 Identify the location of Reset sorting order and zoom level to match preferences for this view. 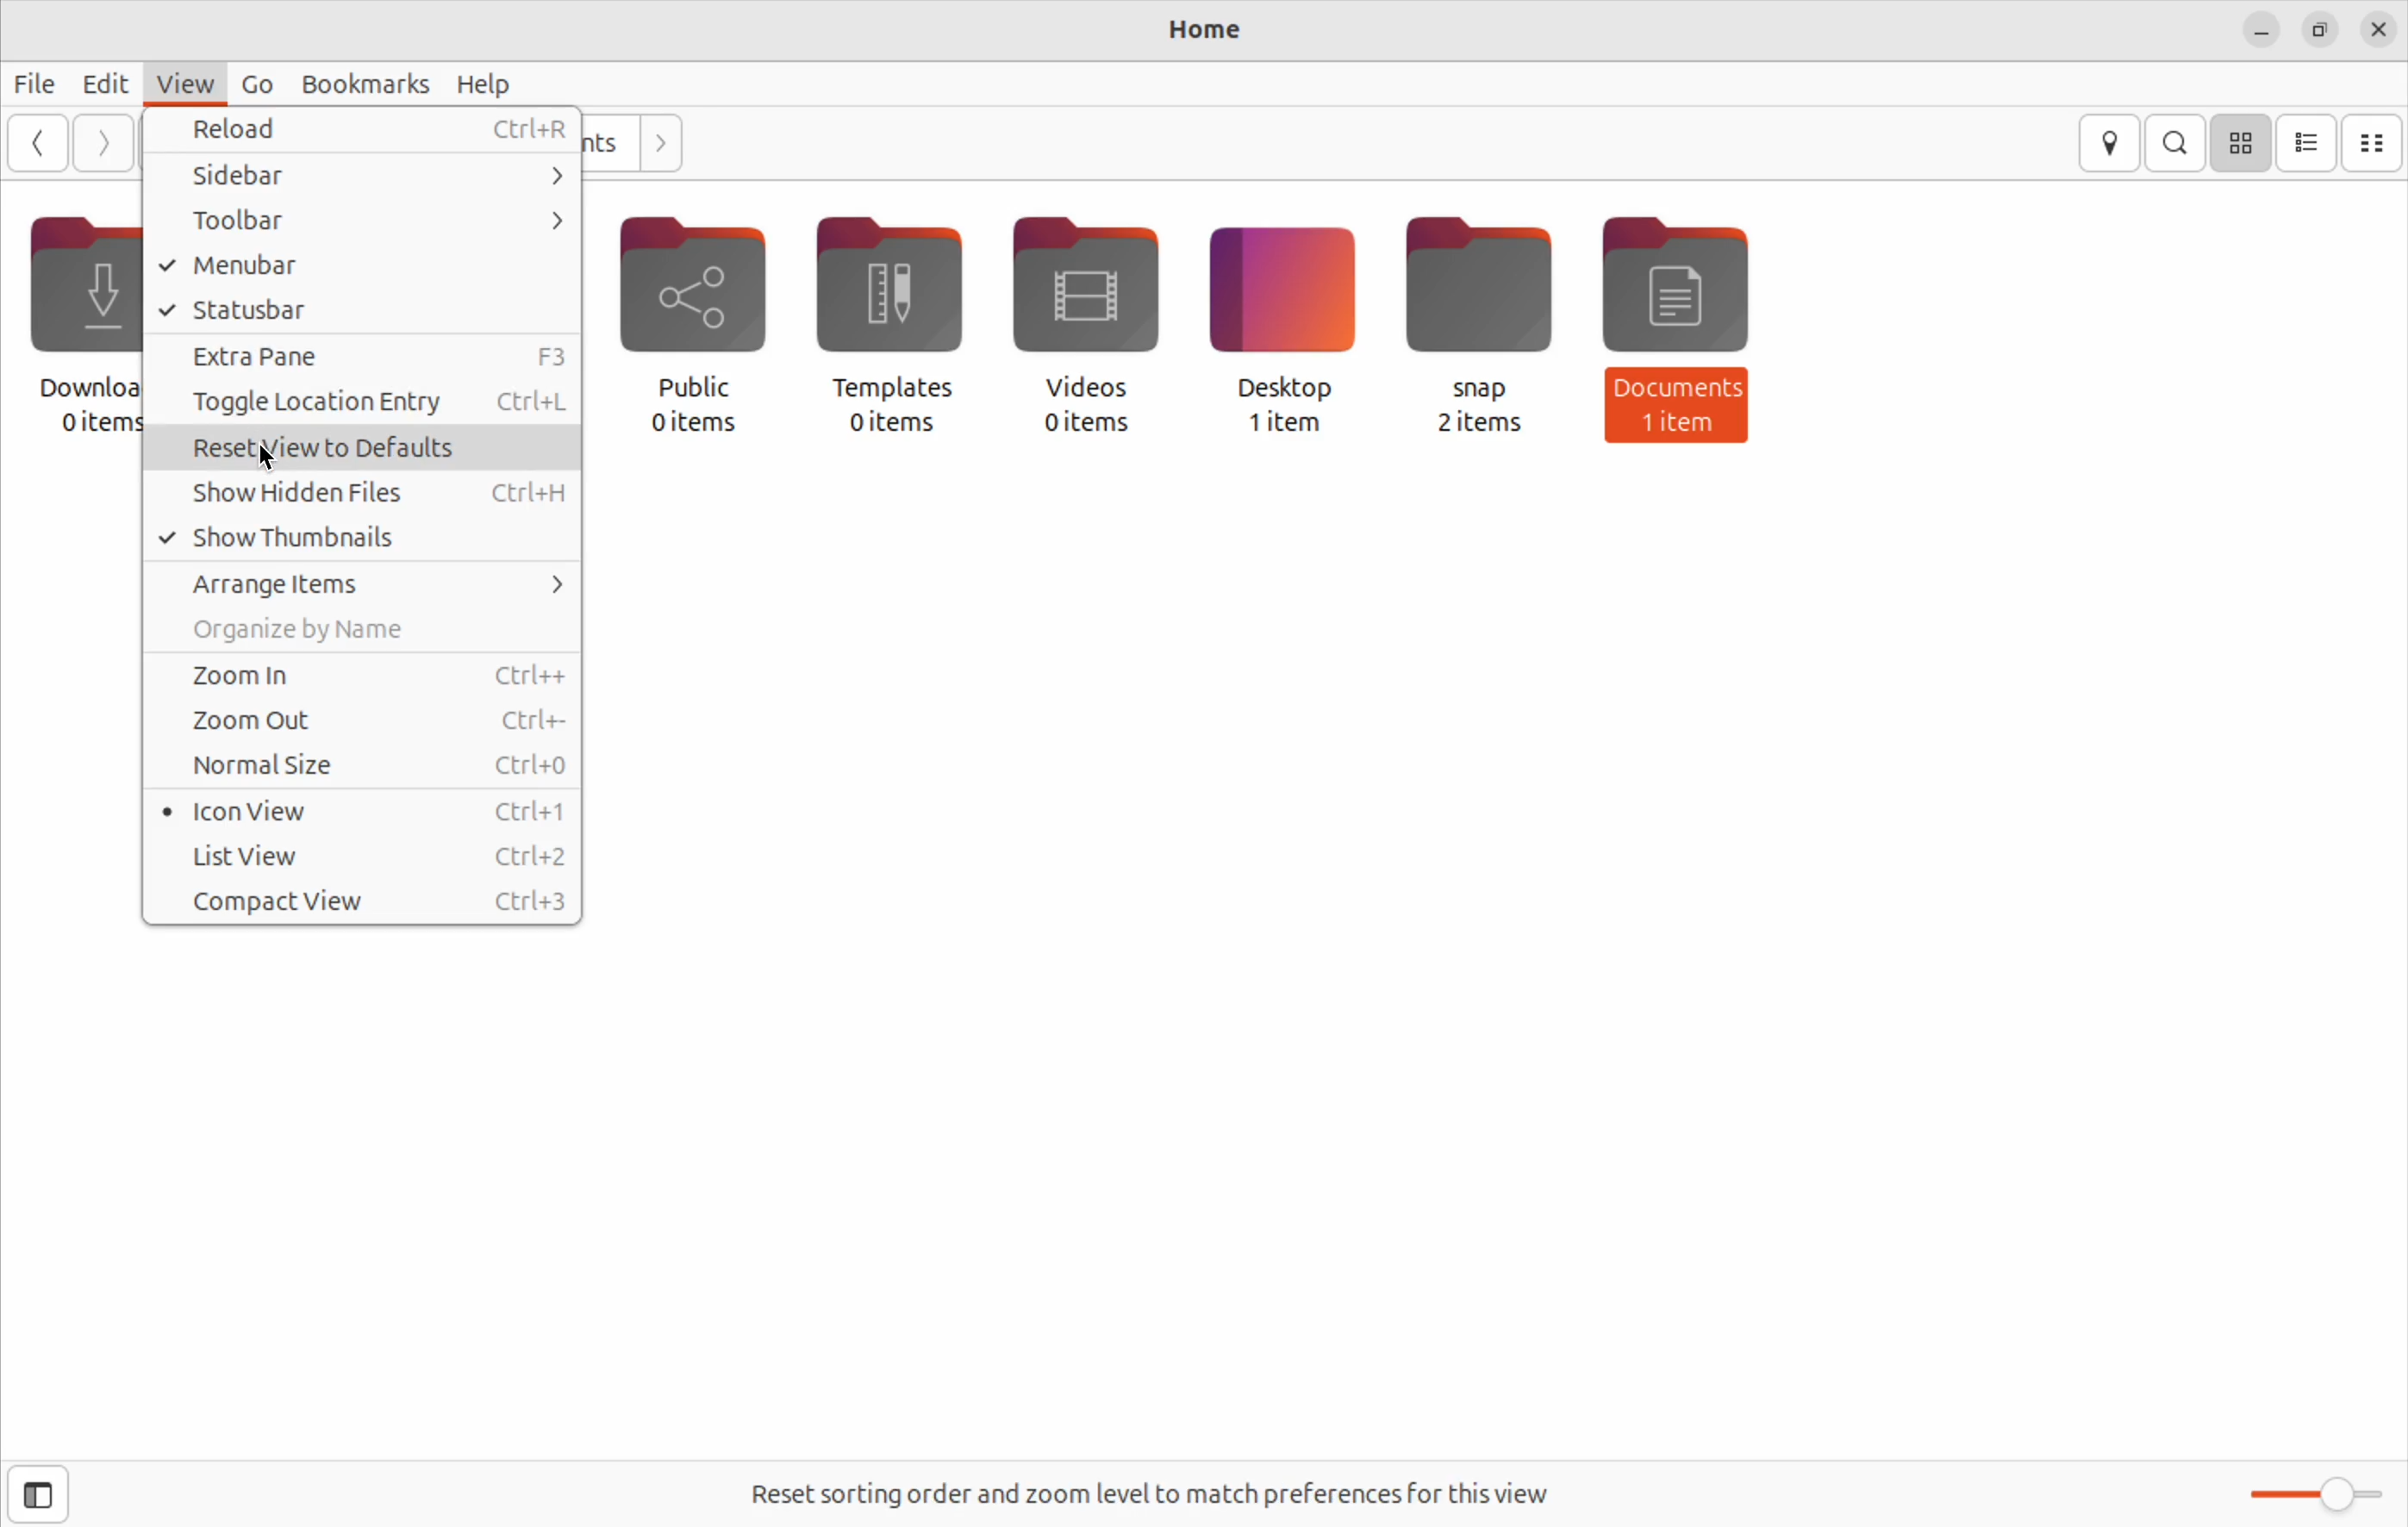
(1178, 1489).